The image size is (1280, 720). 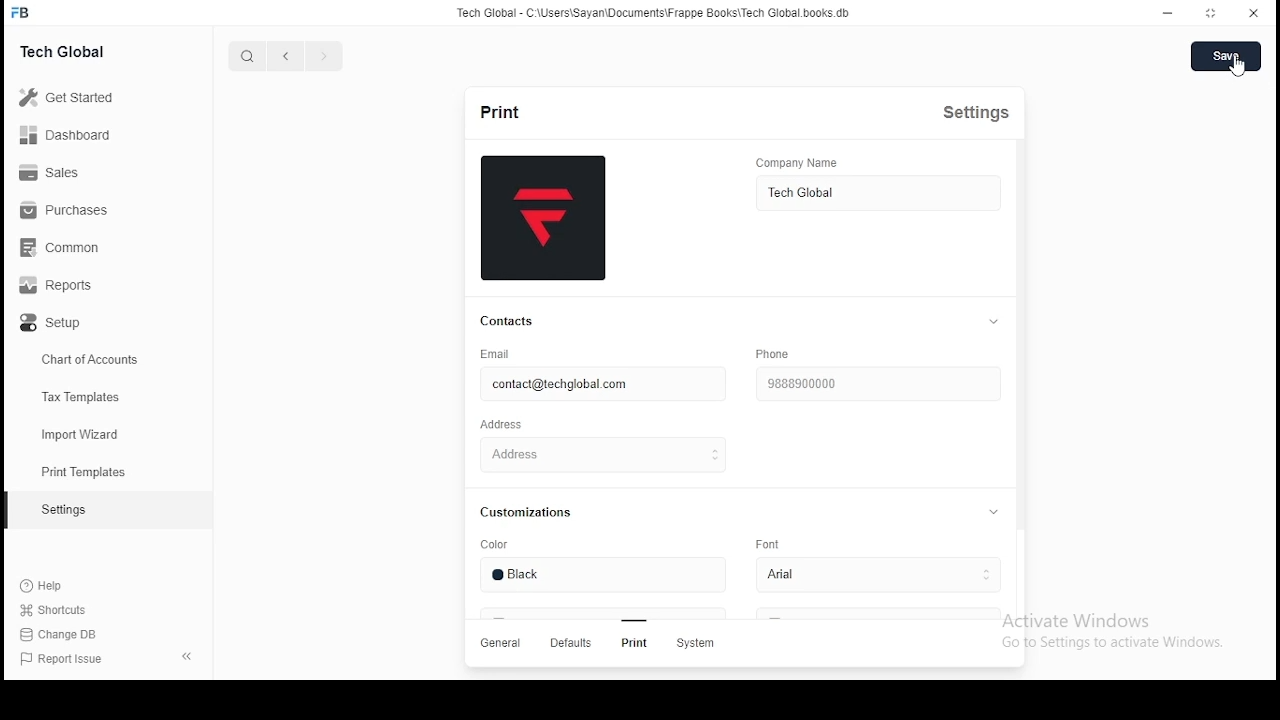 What do you see at coordinates (632, 643) in the screenshot?
I see `Print ` at bounding box center [632, 643].